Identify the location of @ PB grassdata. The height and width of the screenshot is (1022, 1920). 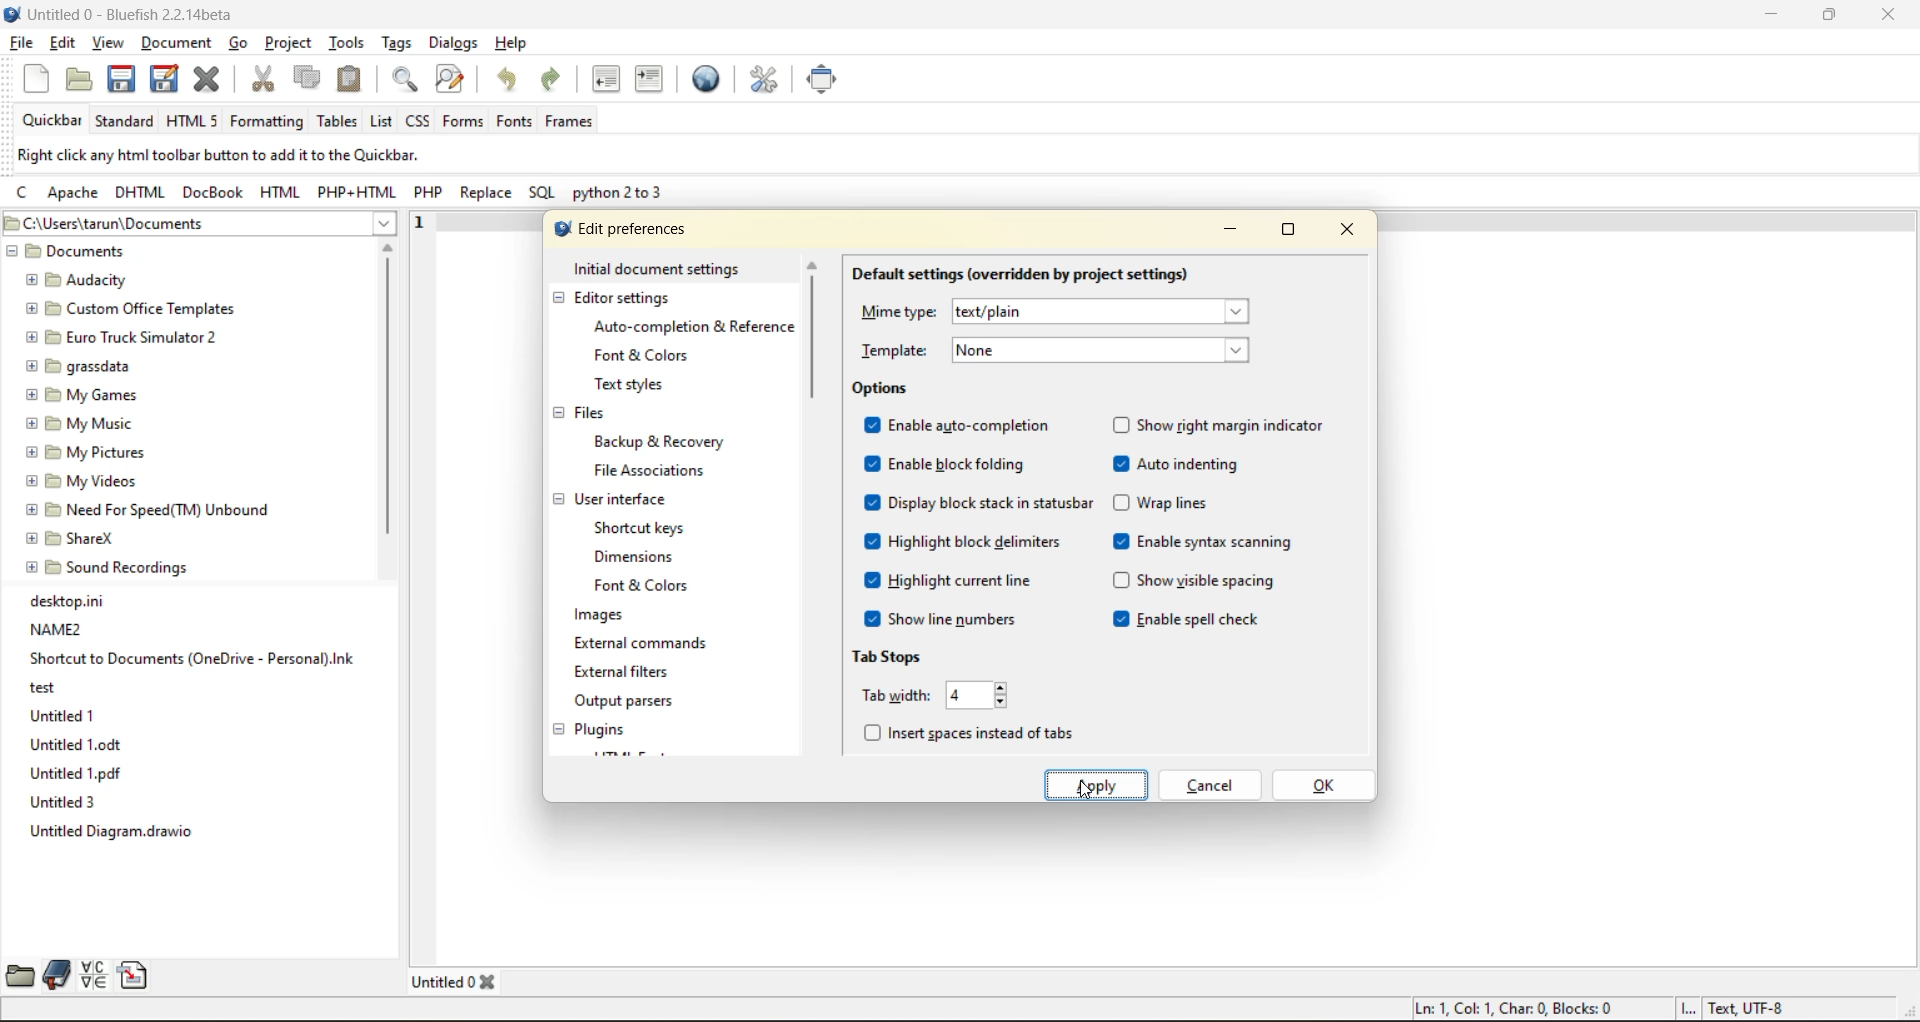
(78, 364).